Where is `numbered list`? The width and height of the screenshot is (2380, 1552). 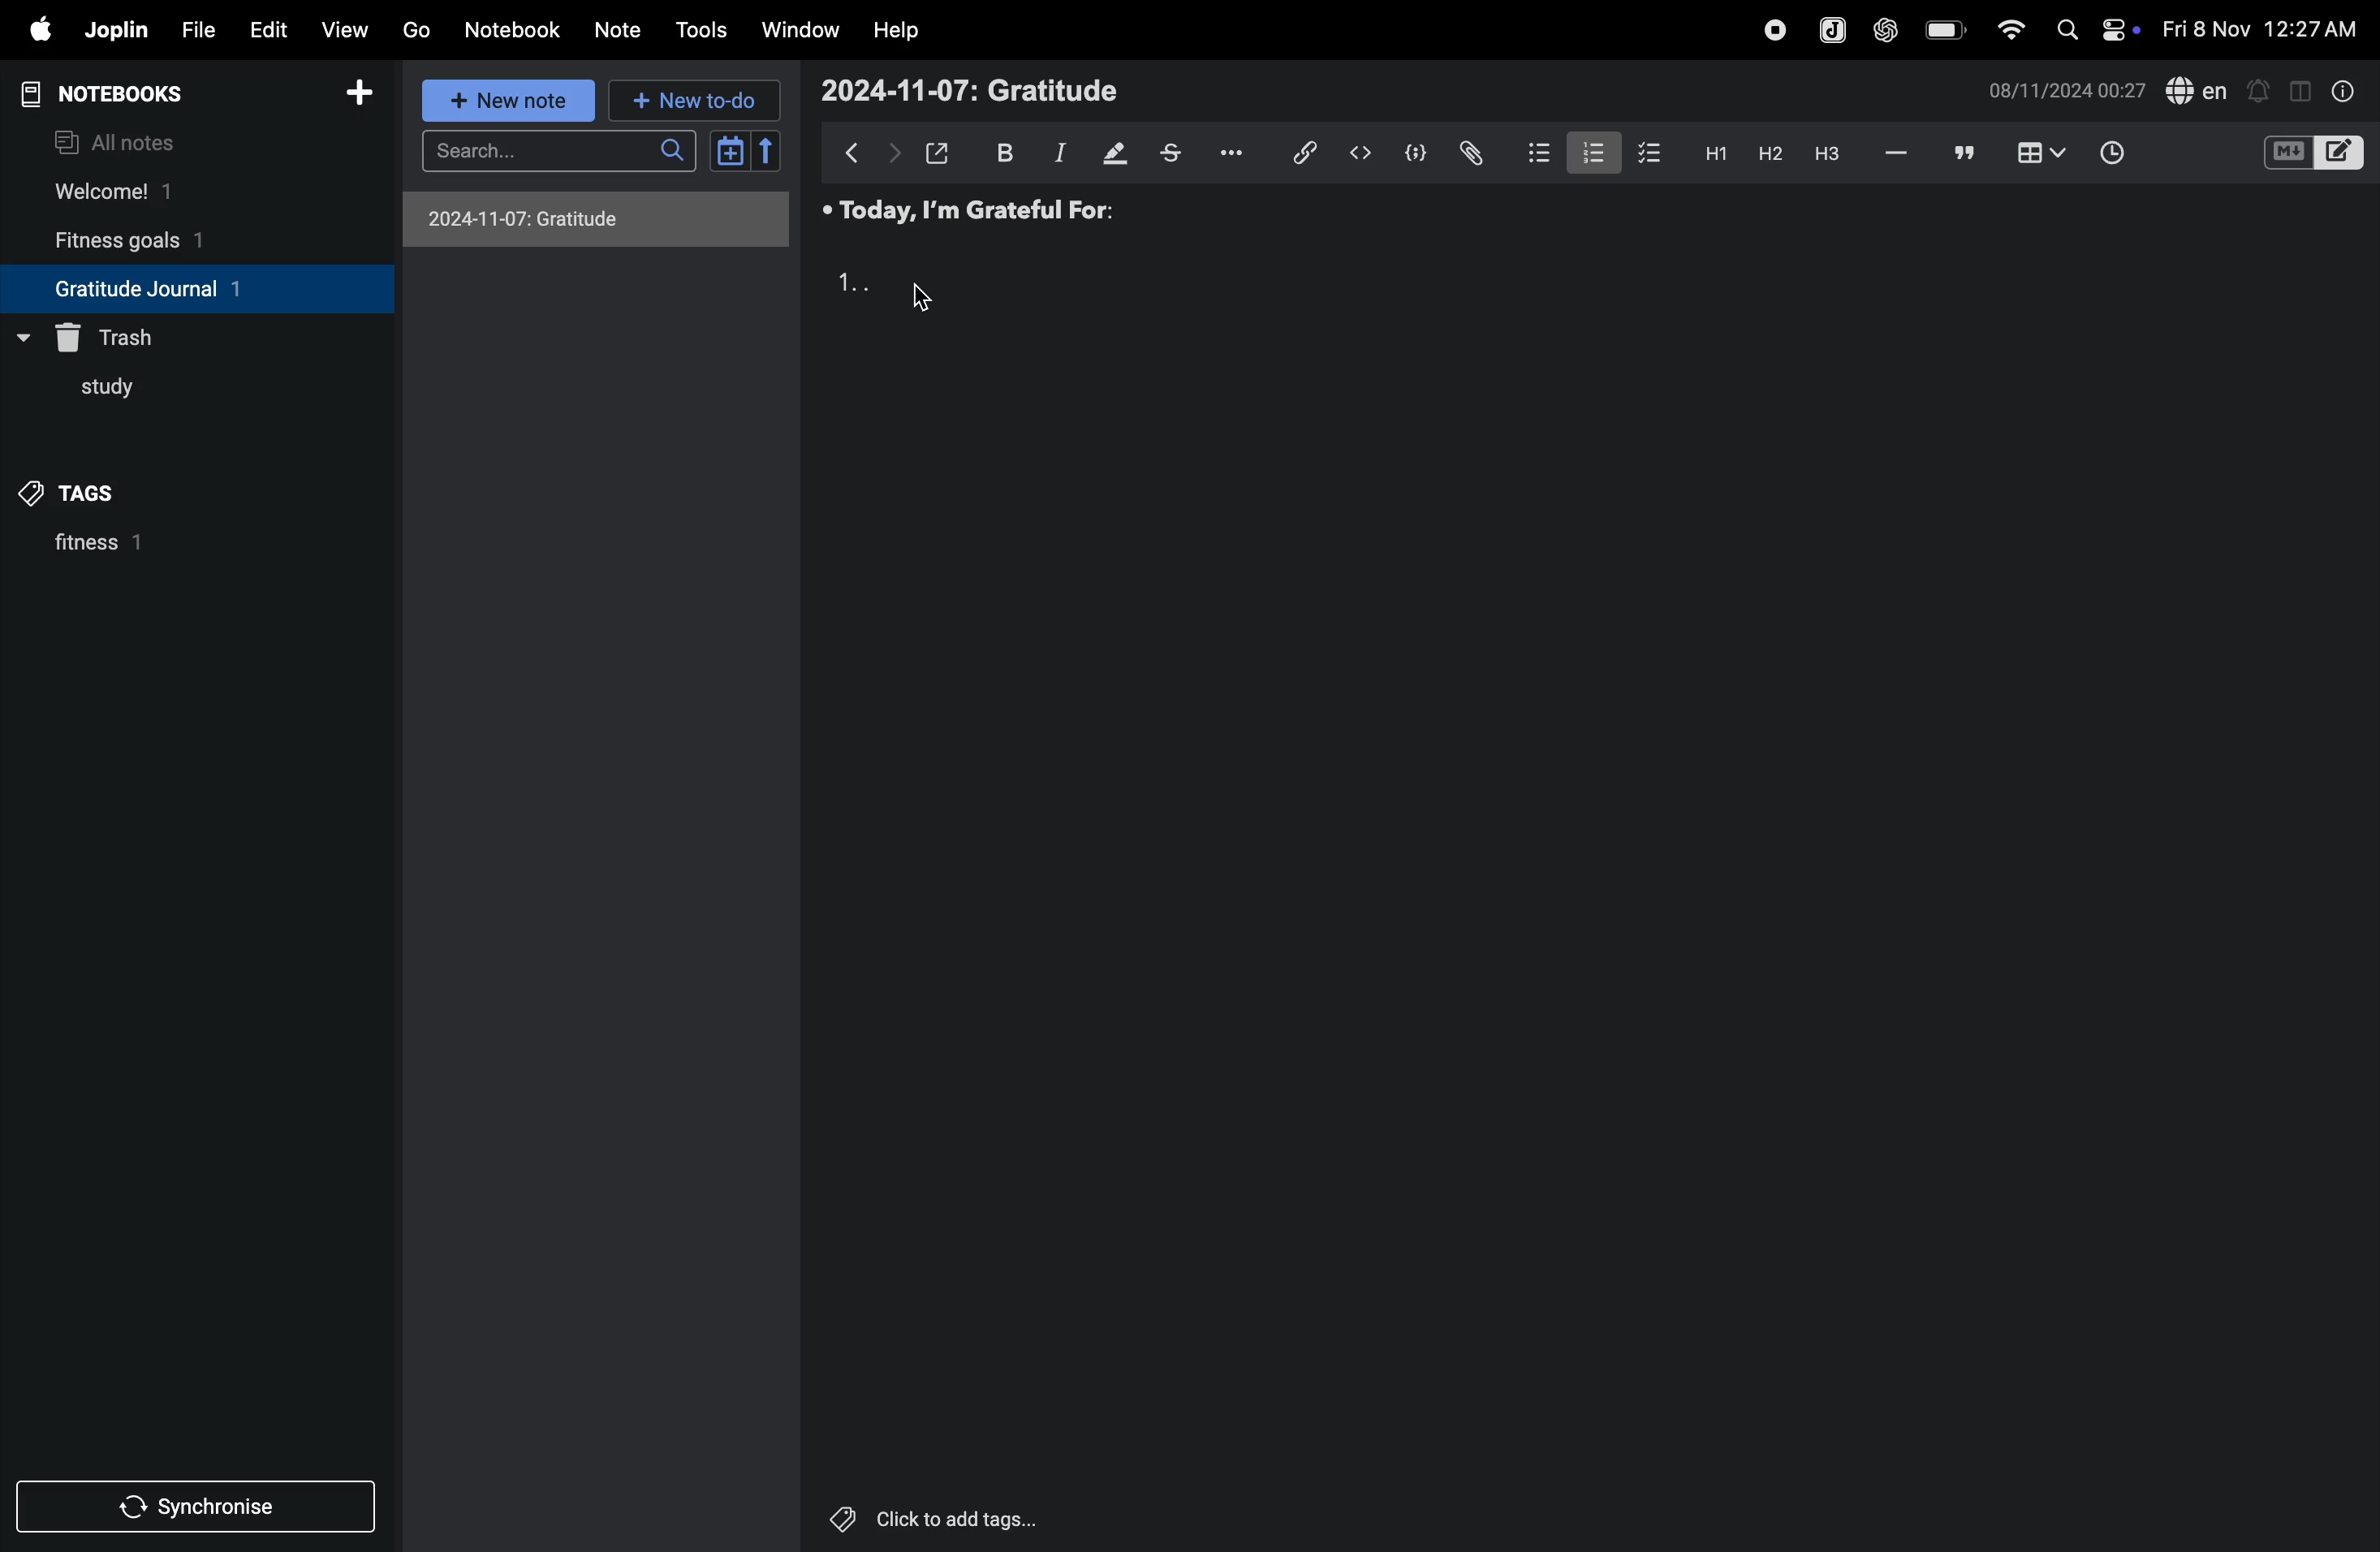 numbered list is located at coordinates (1585, 153).